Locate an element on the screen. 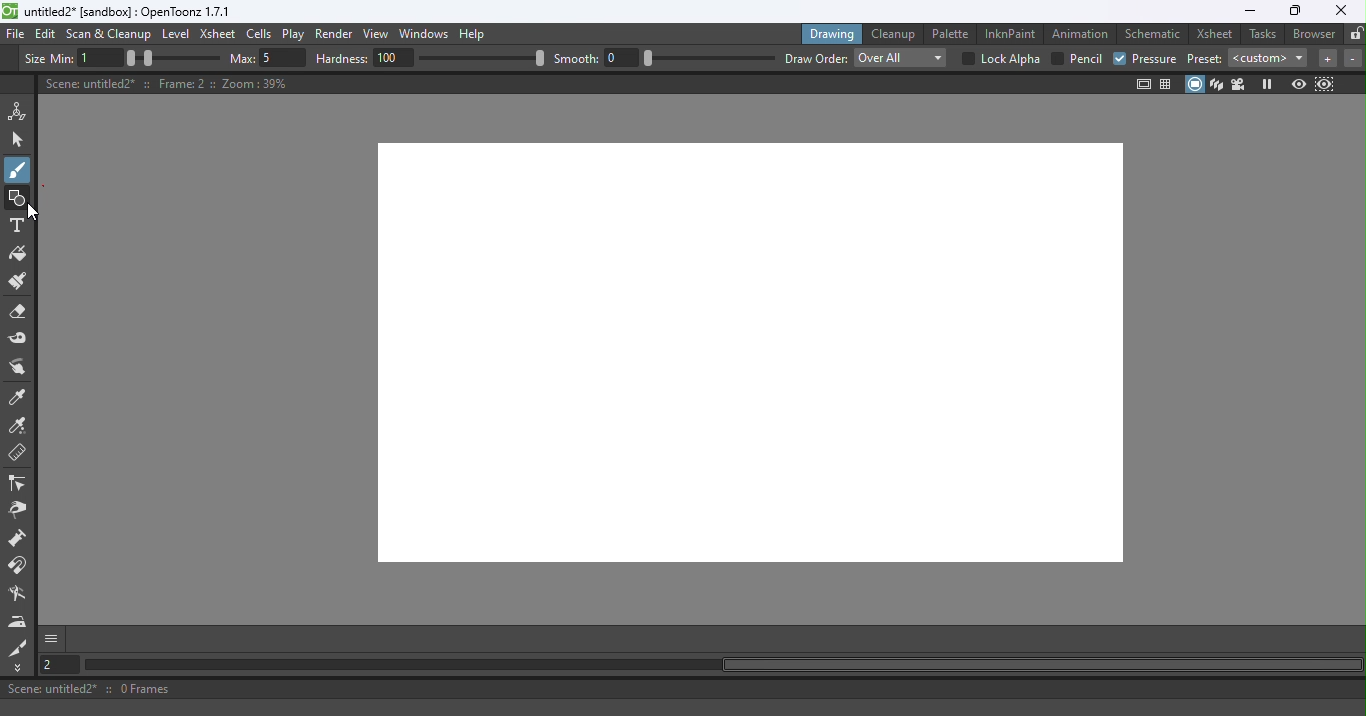 This screenshot has height=716, width=1366. Tasks is located at coordinates (1264, 34).